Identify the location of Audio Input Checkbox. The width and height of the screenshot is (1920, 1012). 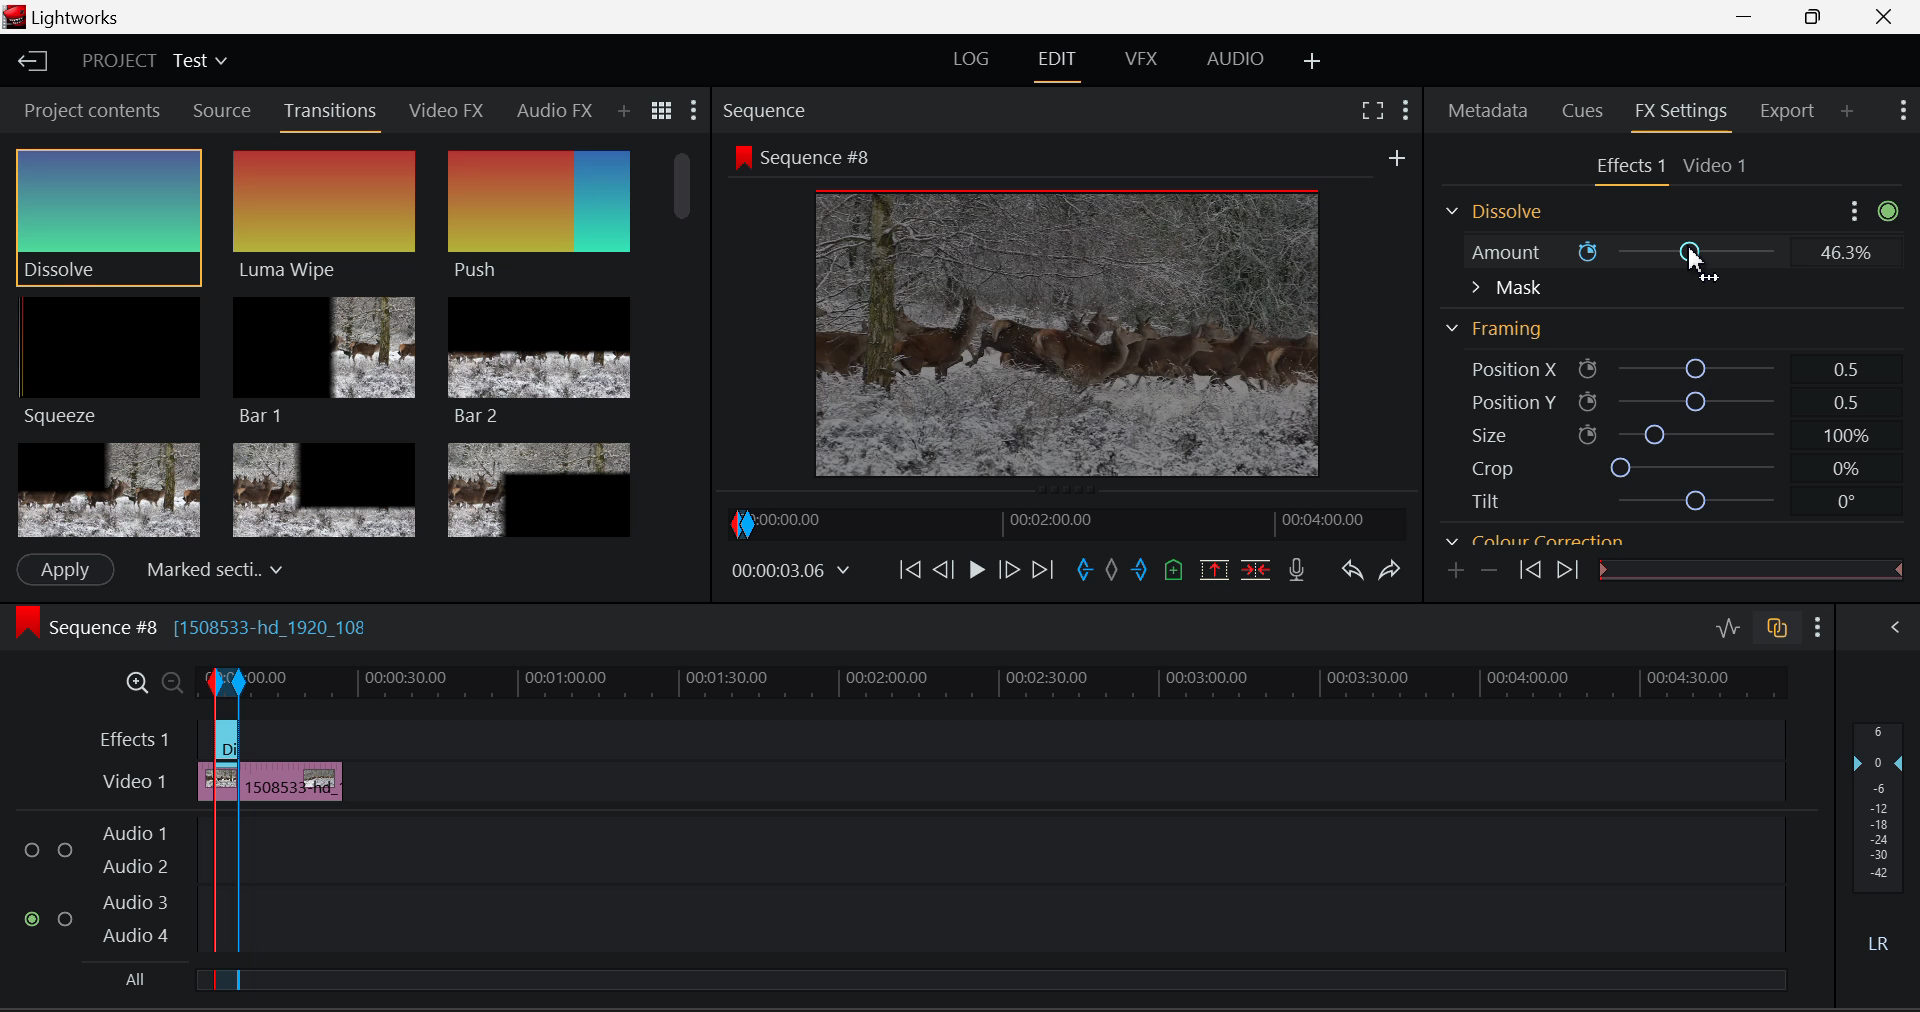
(65, 843).